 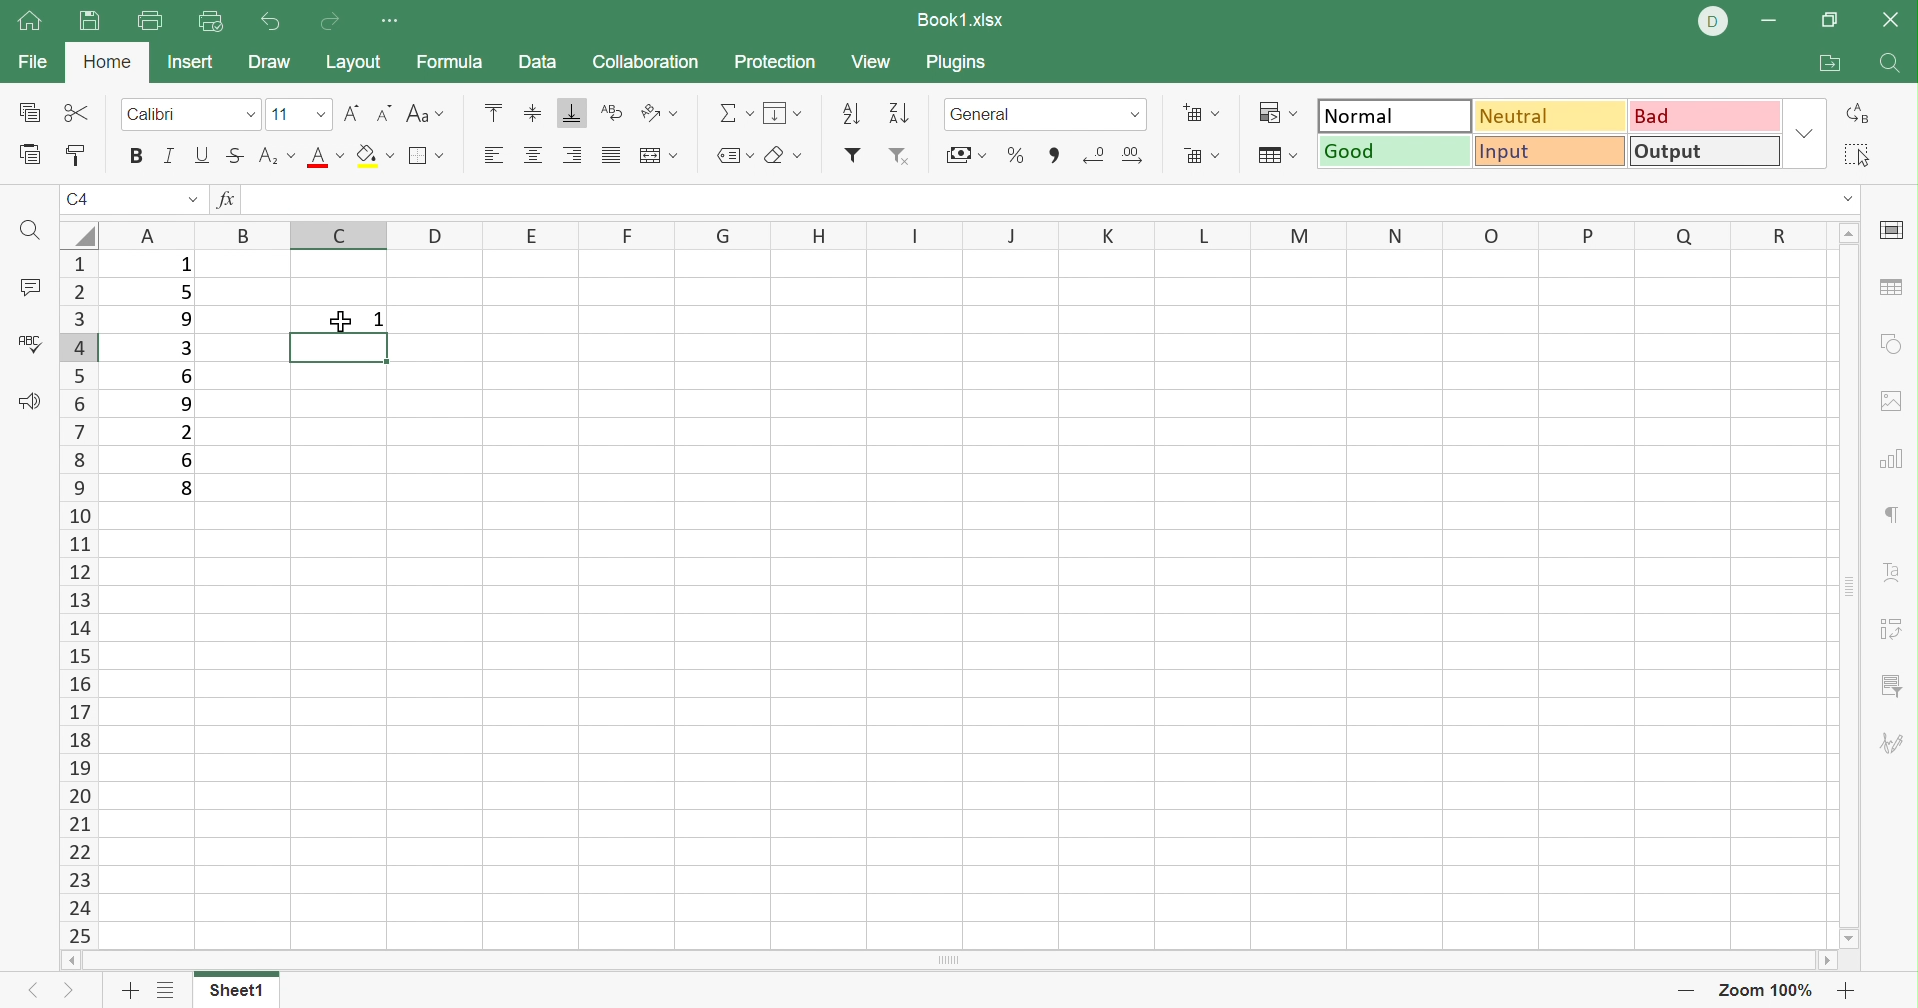 What do you see at coordinates (1861, 156) in the screenshot?
I see `Select all` at bounding box center [1861, 156].